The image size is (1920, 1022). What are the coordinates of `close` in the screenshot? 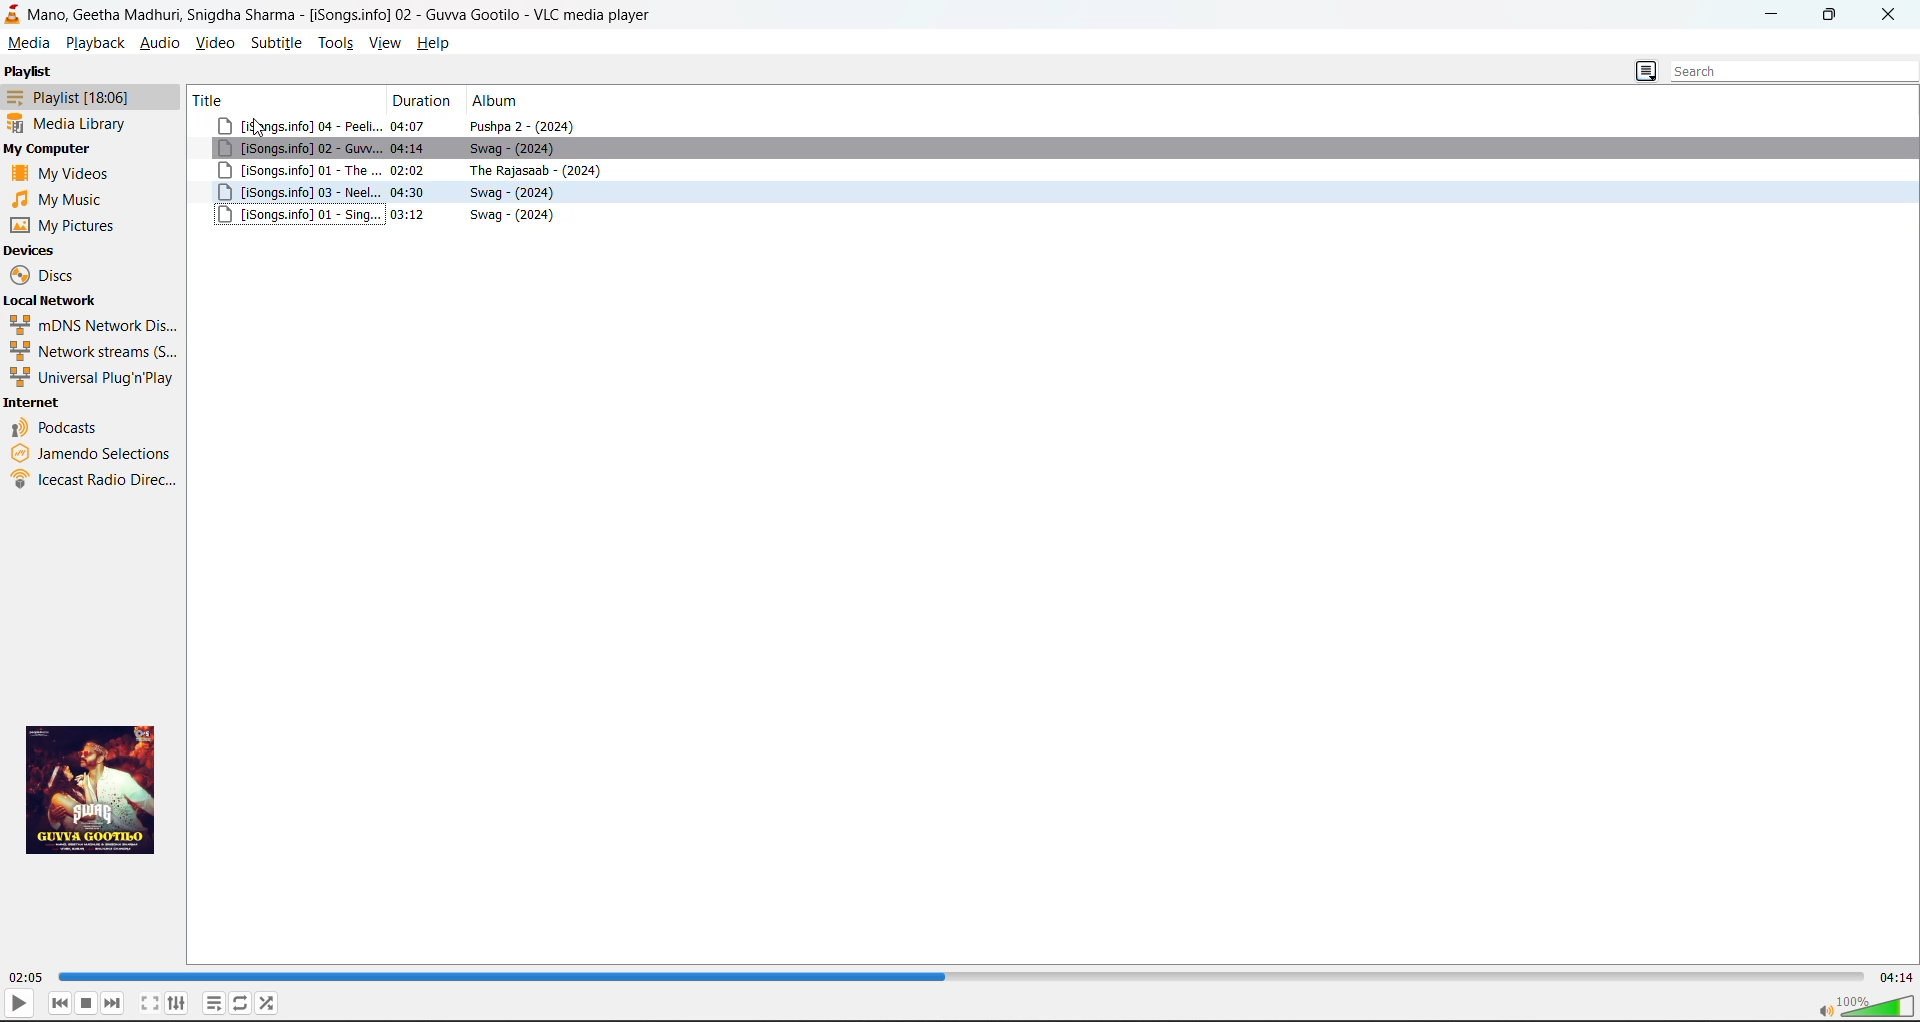 It's located at (1887, 16).